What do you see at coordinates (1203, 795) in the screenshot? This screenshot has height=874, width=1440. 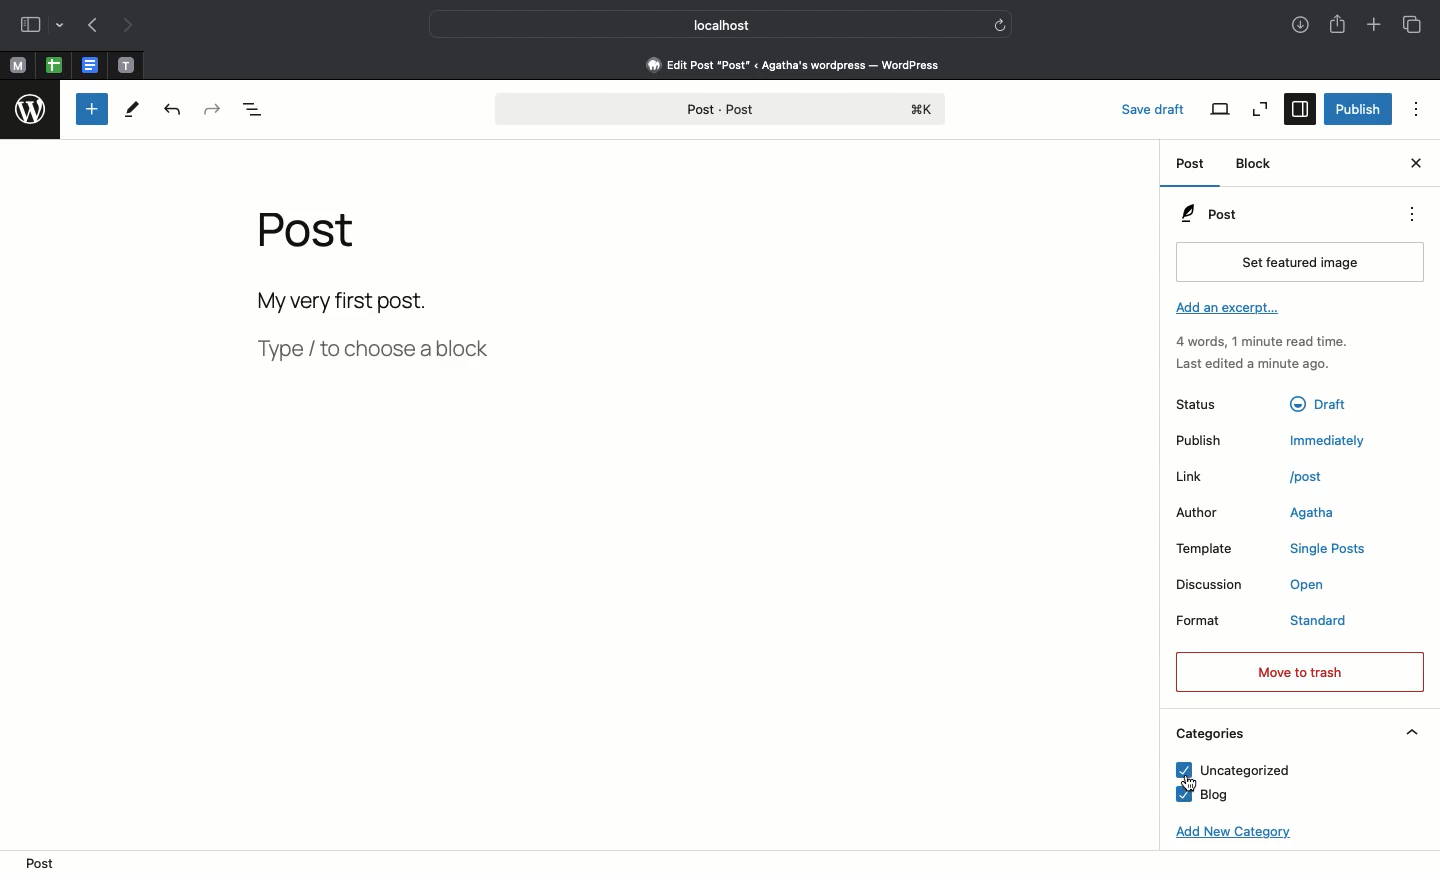 I see `Blog` at bounding box center [1203, 795].